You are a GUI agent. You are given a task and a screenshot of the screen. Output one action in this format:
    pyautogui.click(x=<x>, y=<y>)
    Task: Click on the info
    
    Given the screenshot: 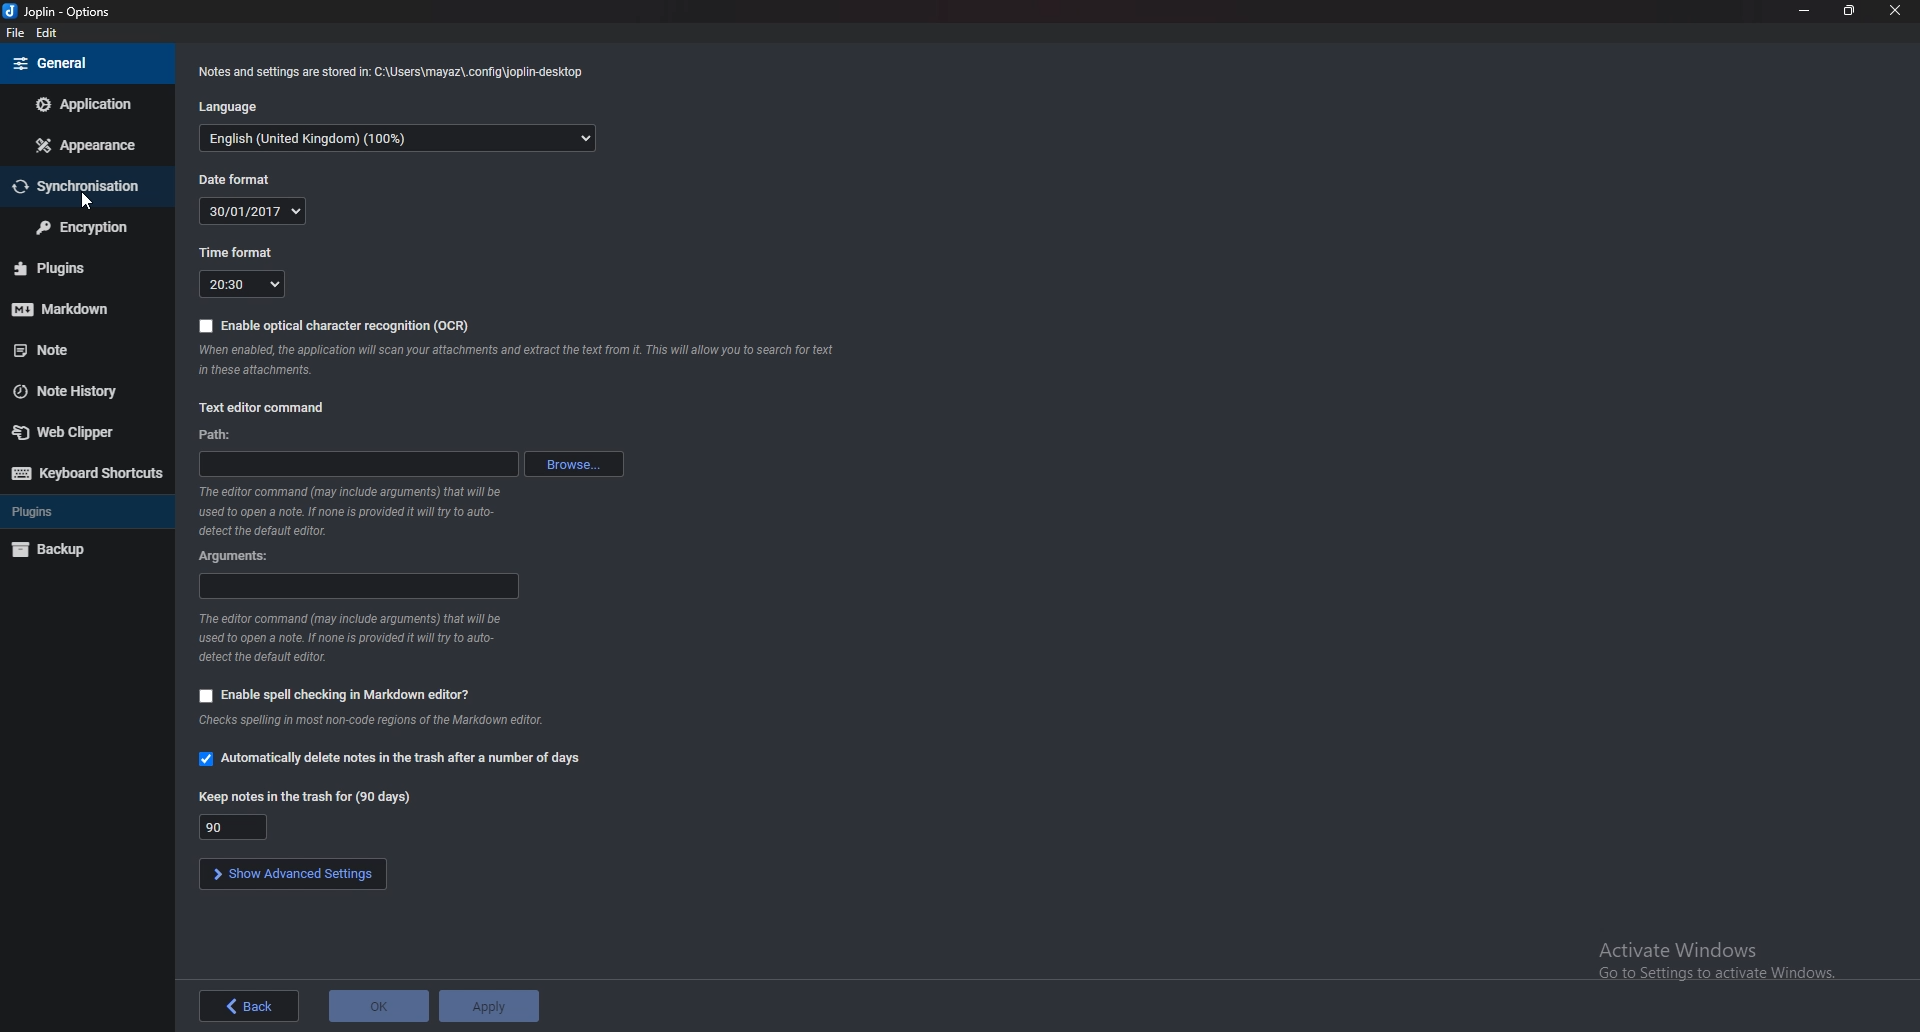 What is the action you would take?
    pyautogui.click(x=375, y=718)
    